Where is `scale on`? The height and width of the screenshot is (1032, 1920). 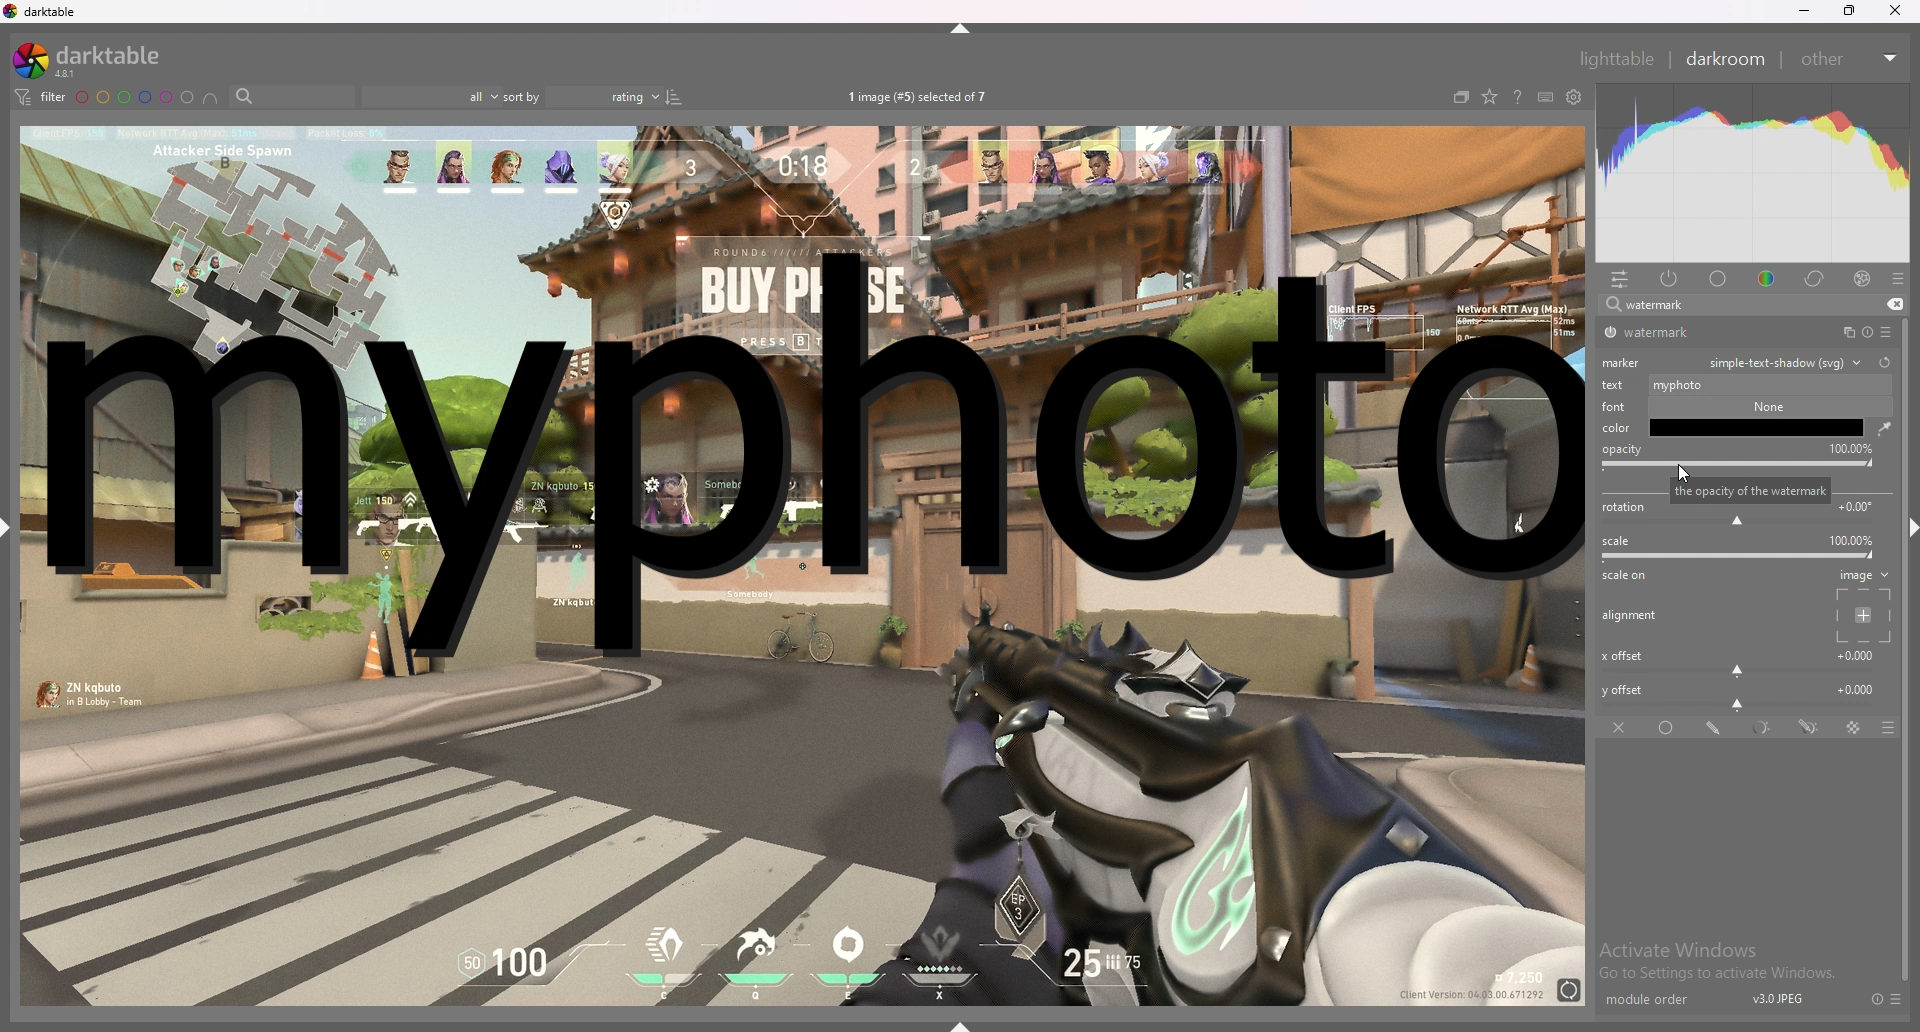
scale on is located at coordinates (1630, 577).